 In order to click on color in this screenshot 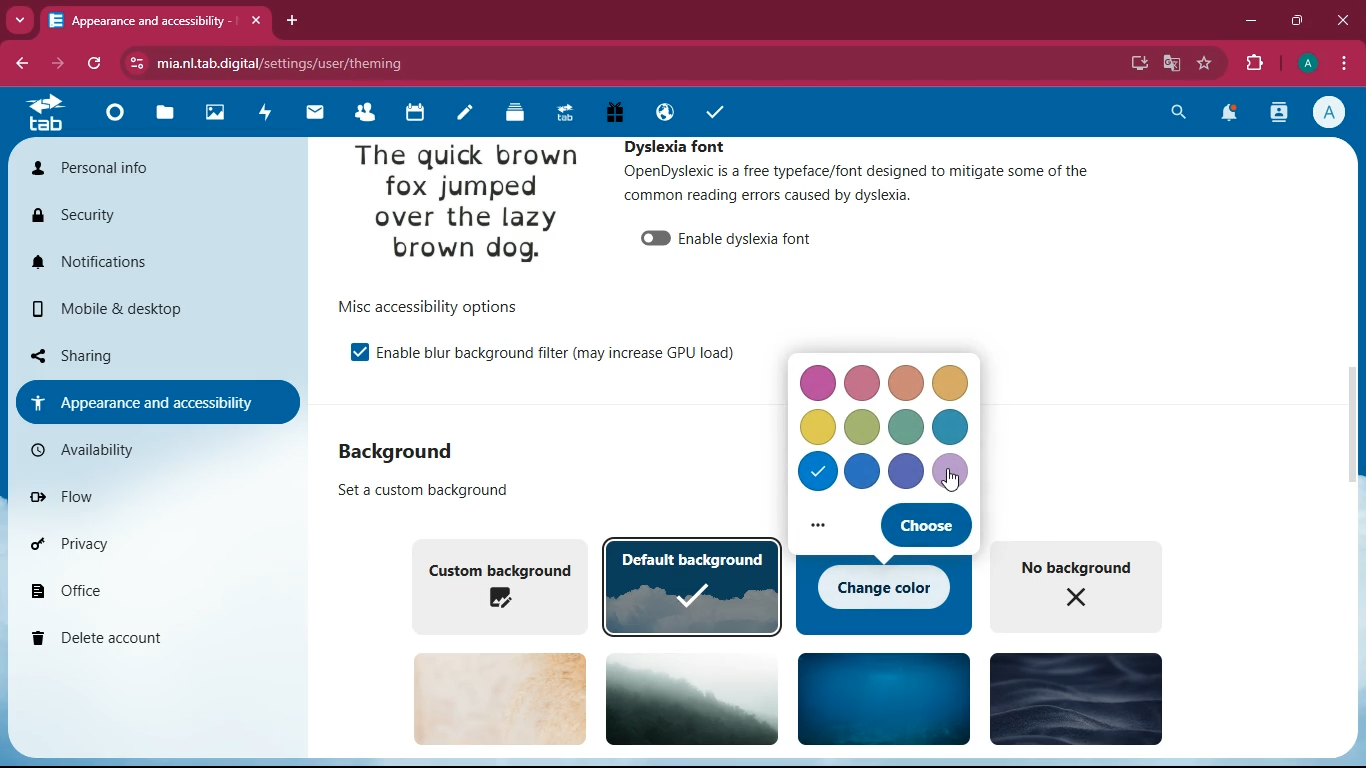, I will do `click(952, 428)`.